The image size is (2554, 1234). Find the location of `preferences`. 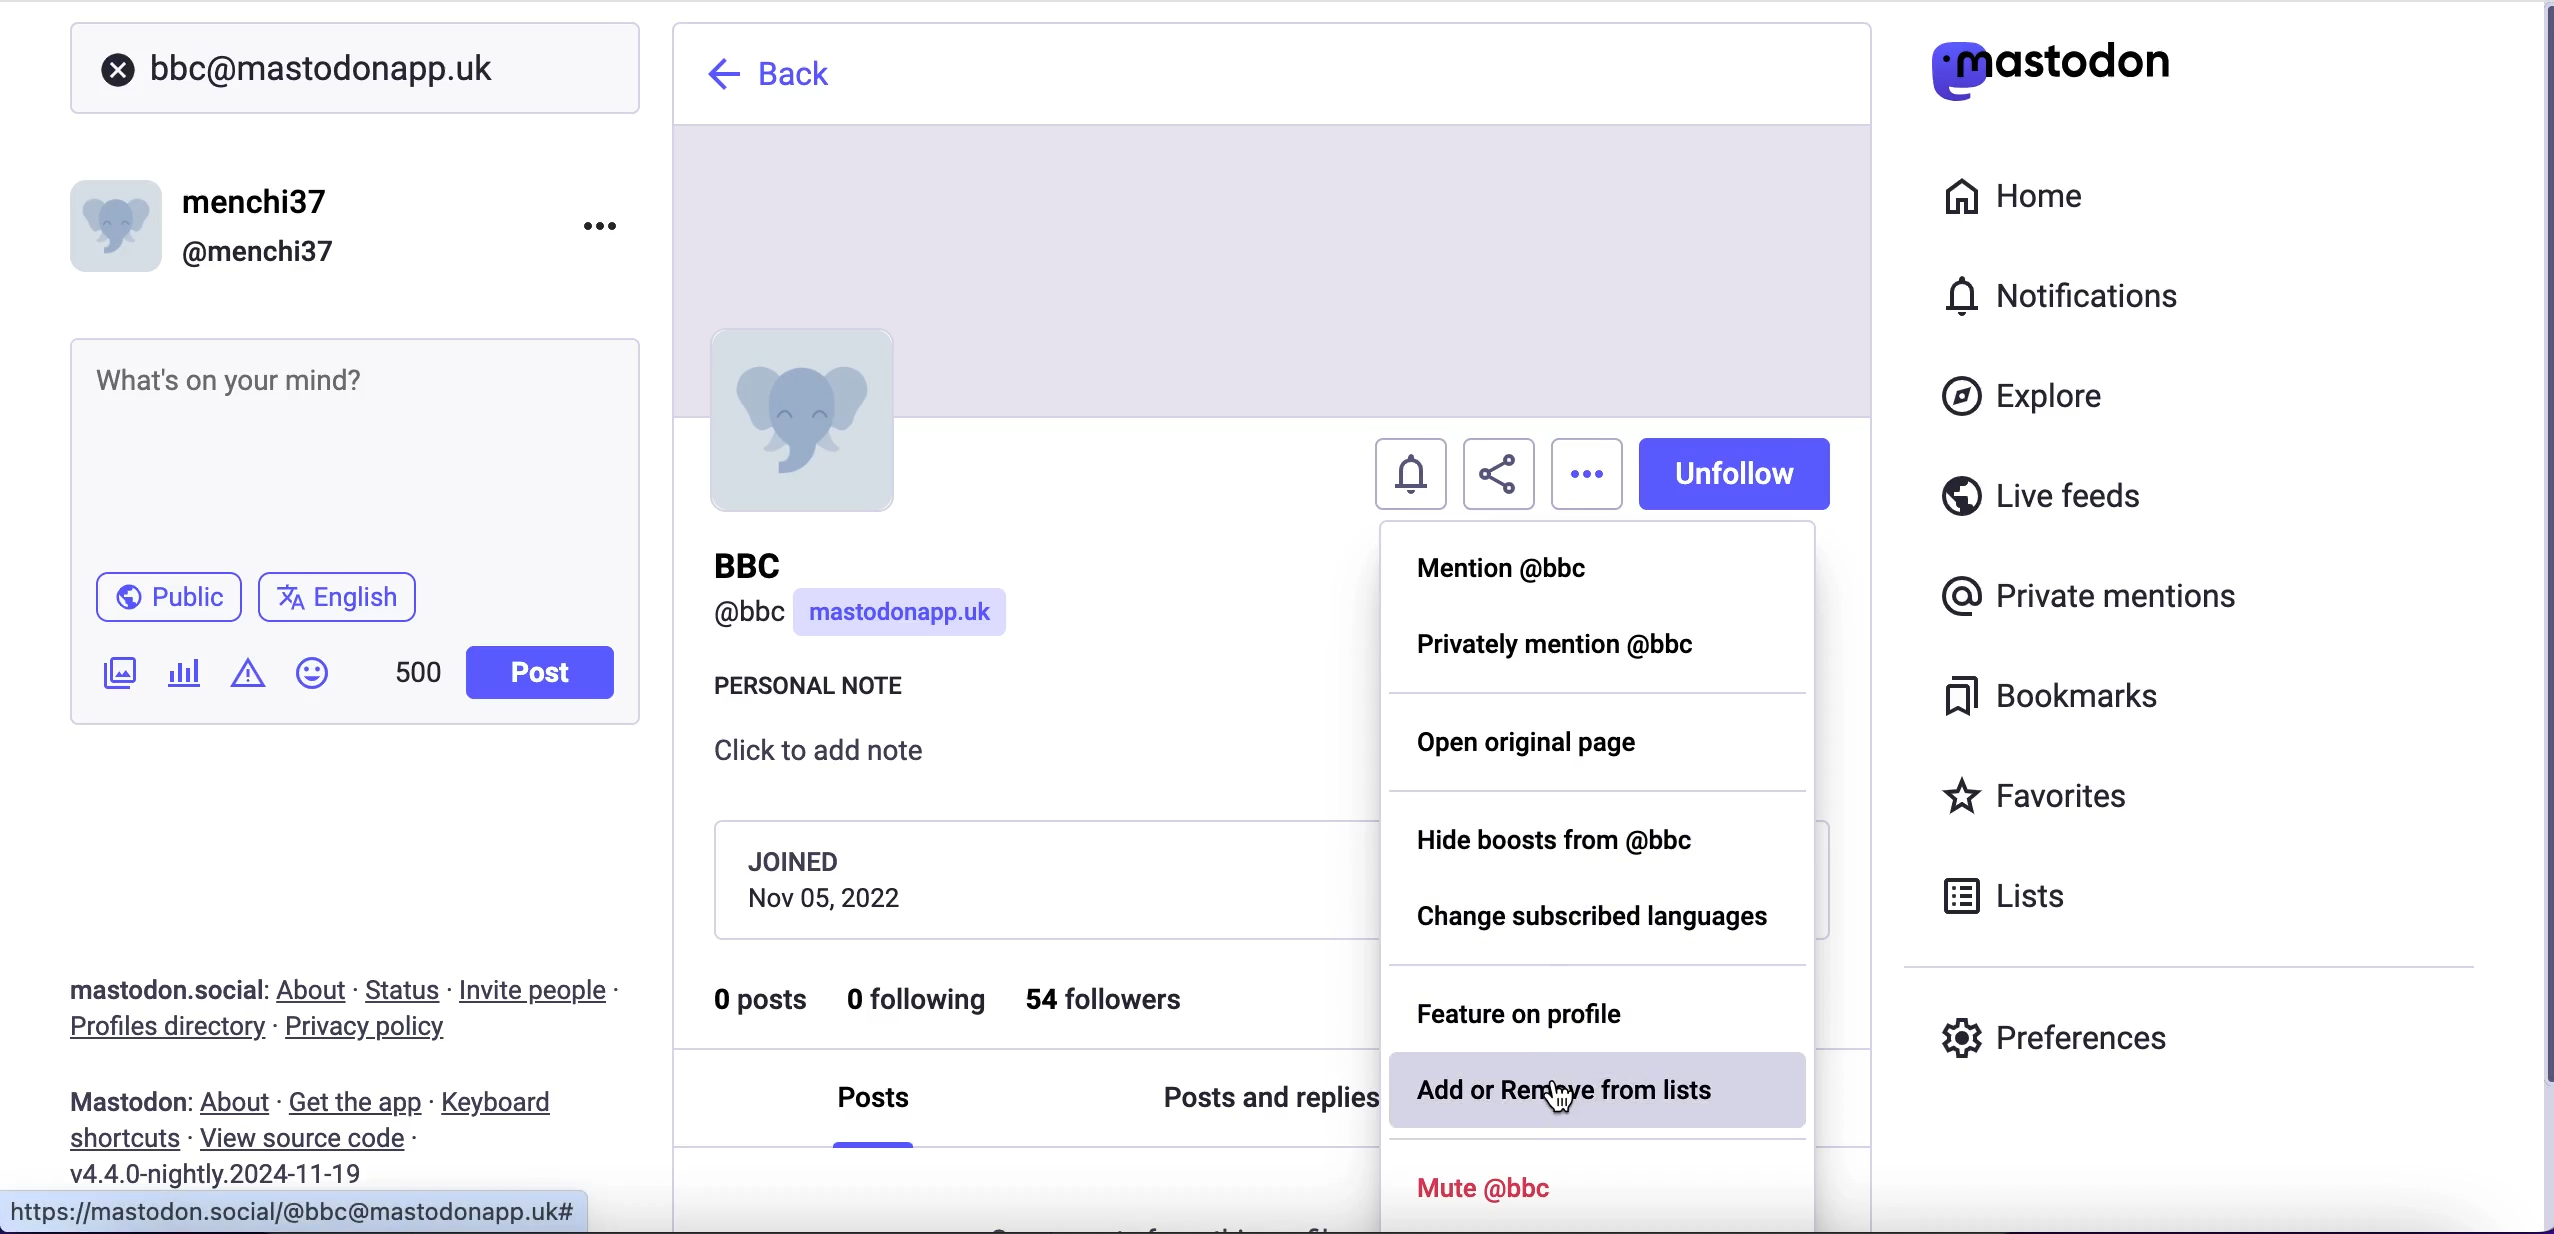

preferences is located at coordinates (2056, 1037).